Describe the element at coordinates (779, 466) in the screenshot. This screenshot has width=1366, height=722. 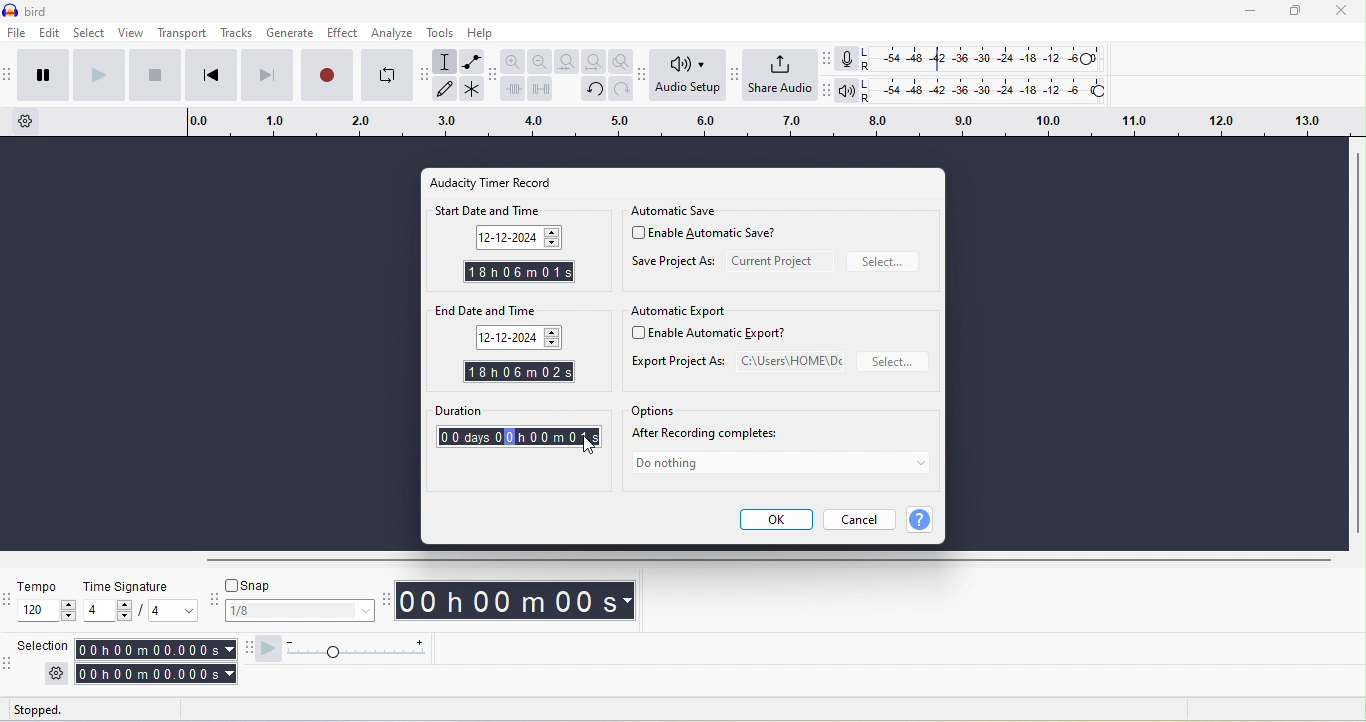
I see `do nothing` at that location.